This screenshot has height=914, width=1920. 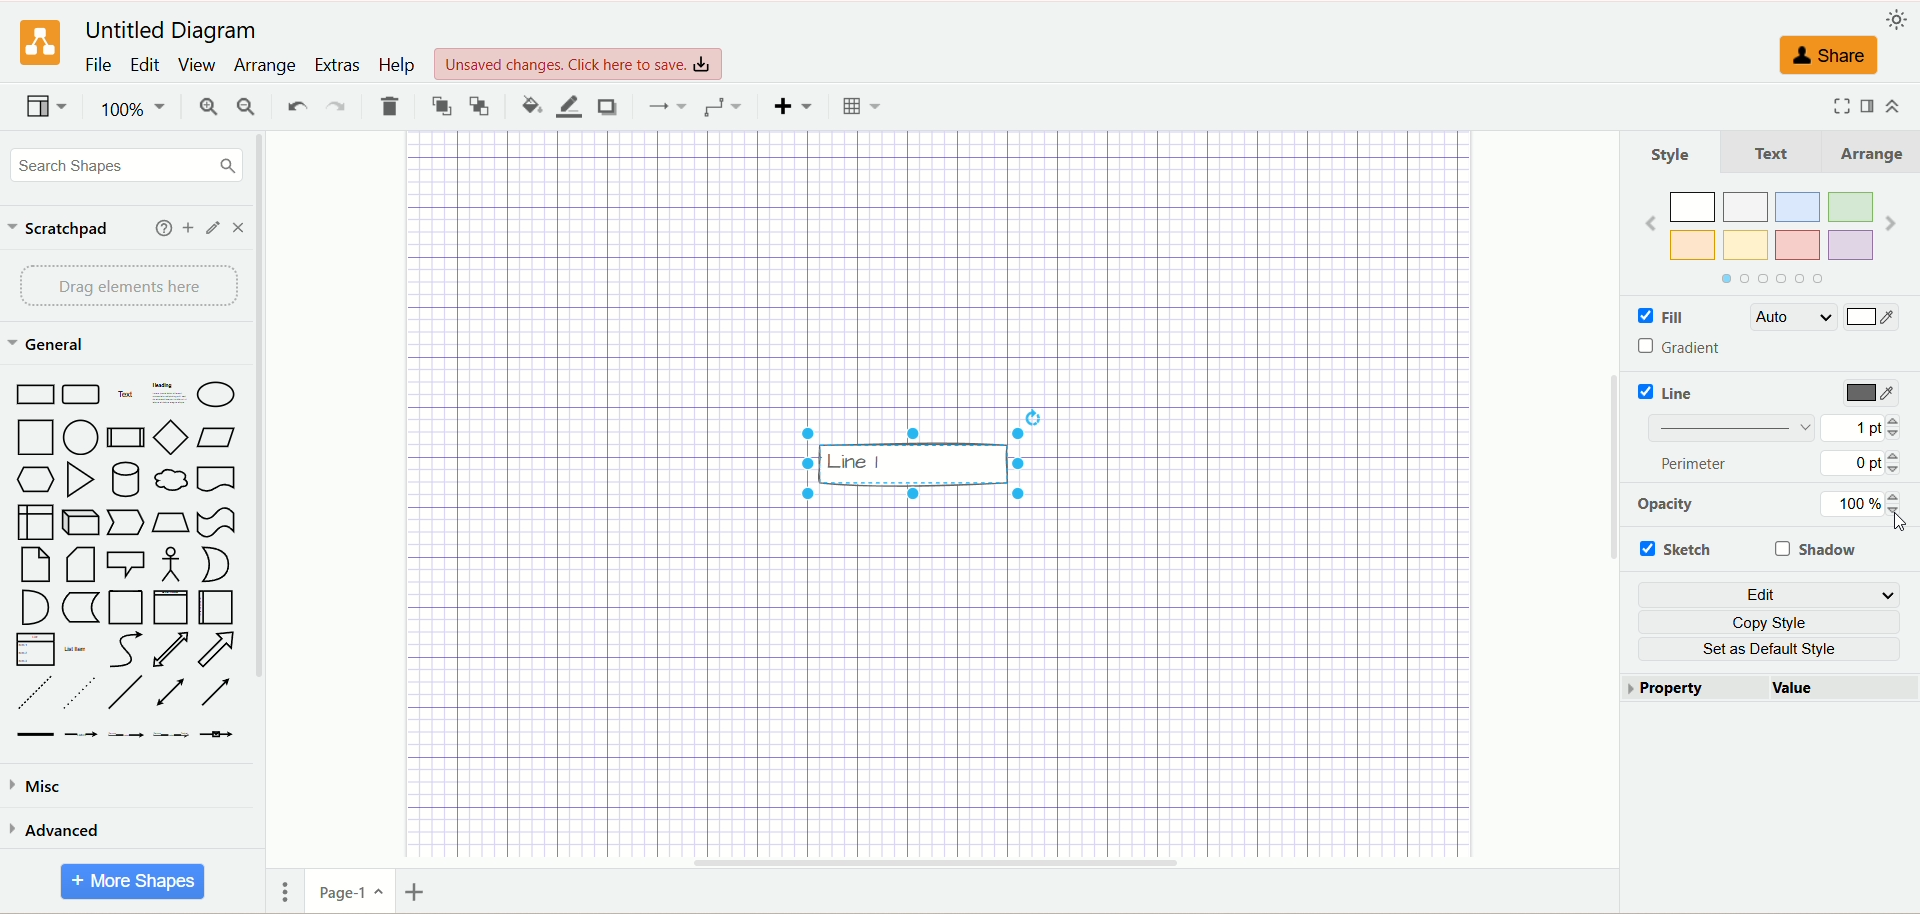 What do you see at coordinates (81, 438) in the screenshot?
I see `Circle` at bounding box center [81, 438].